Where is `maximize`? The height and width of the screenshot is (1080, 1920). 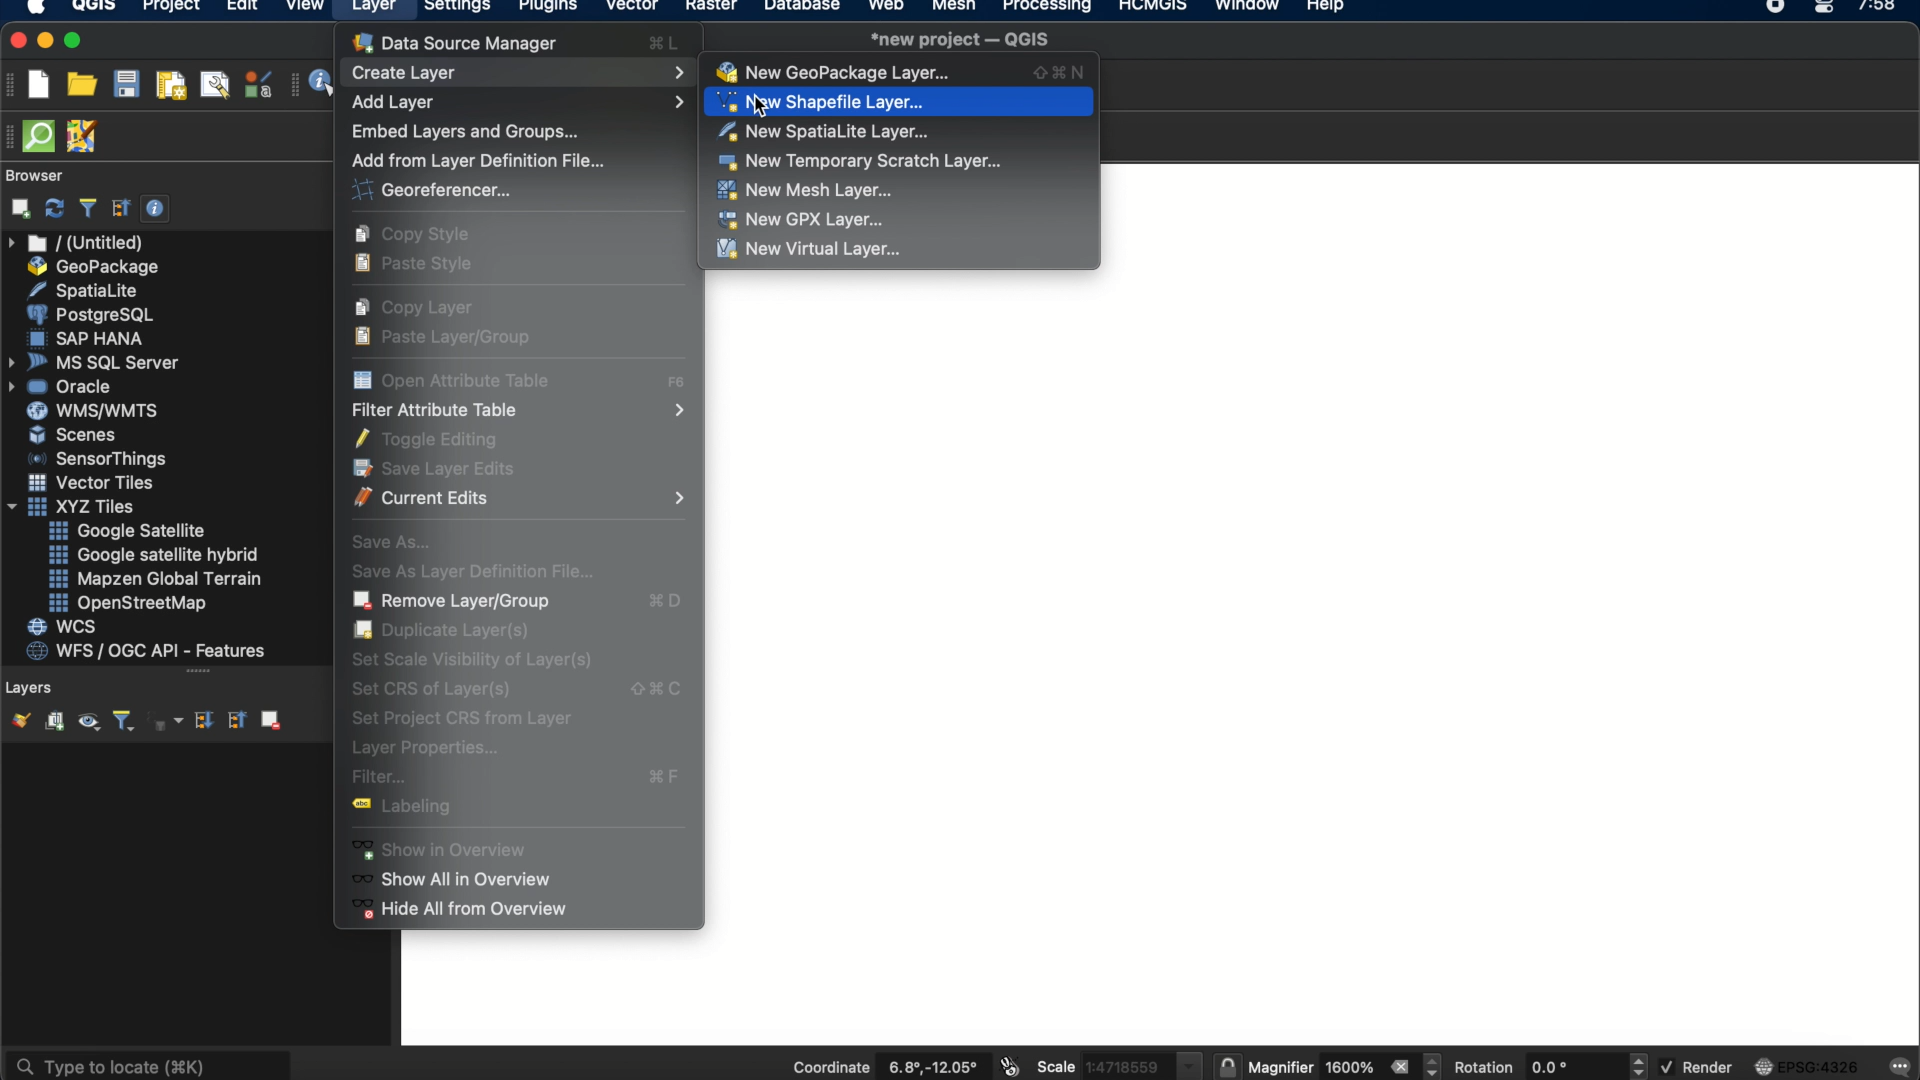 maximize is located at coordinates (74, 42).